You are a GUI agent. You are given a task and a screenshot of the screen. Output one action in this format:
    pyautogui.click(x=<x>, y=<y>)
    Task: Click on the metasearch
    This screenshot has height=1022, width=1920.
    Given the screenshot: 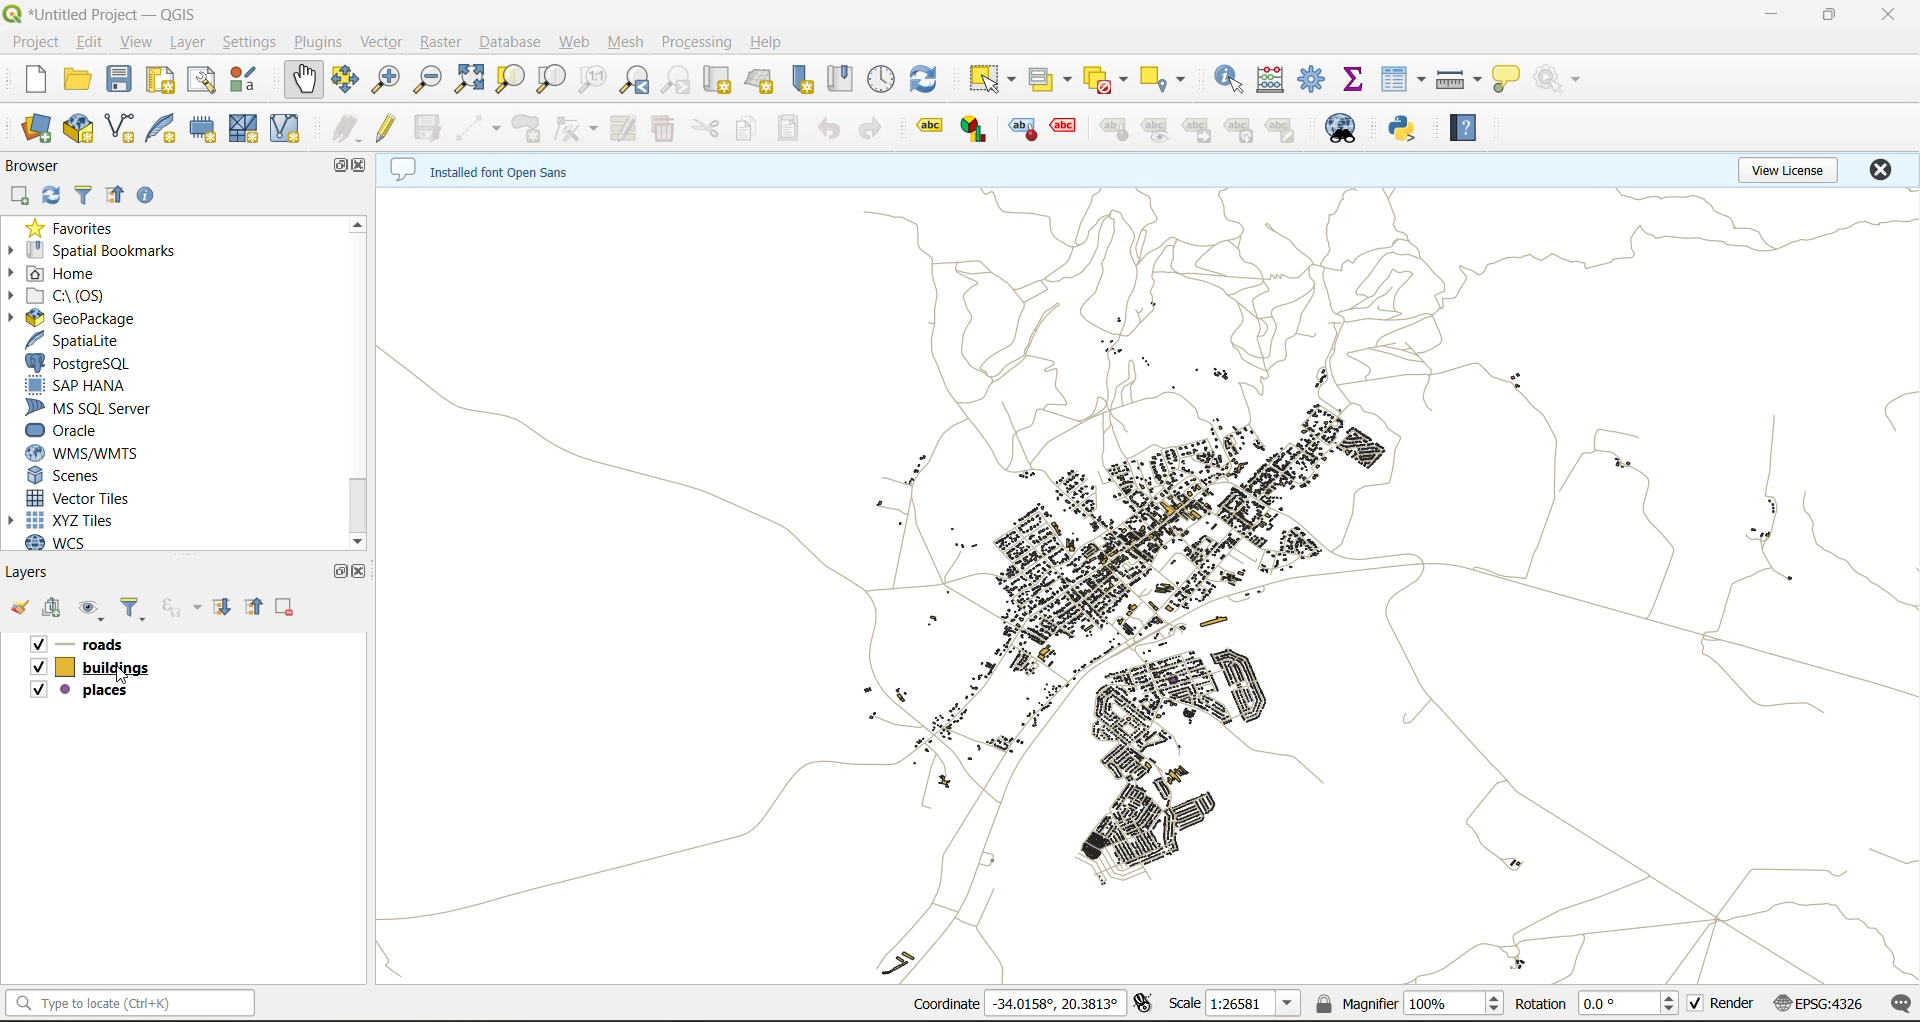 What is the action you would take?
    pyautogui.click(x=1339, y=134)
    